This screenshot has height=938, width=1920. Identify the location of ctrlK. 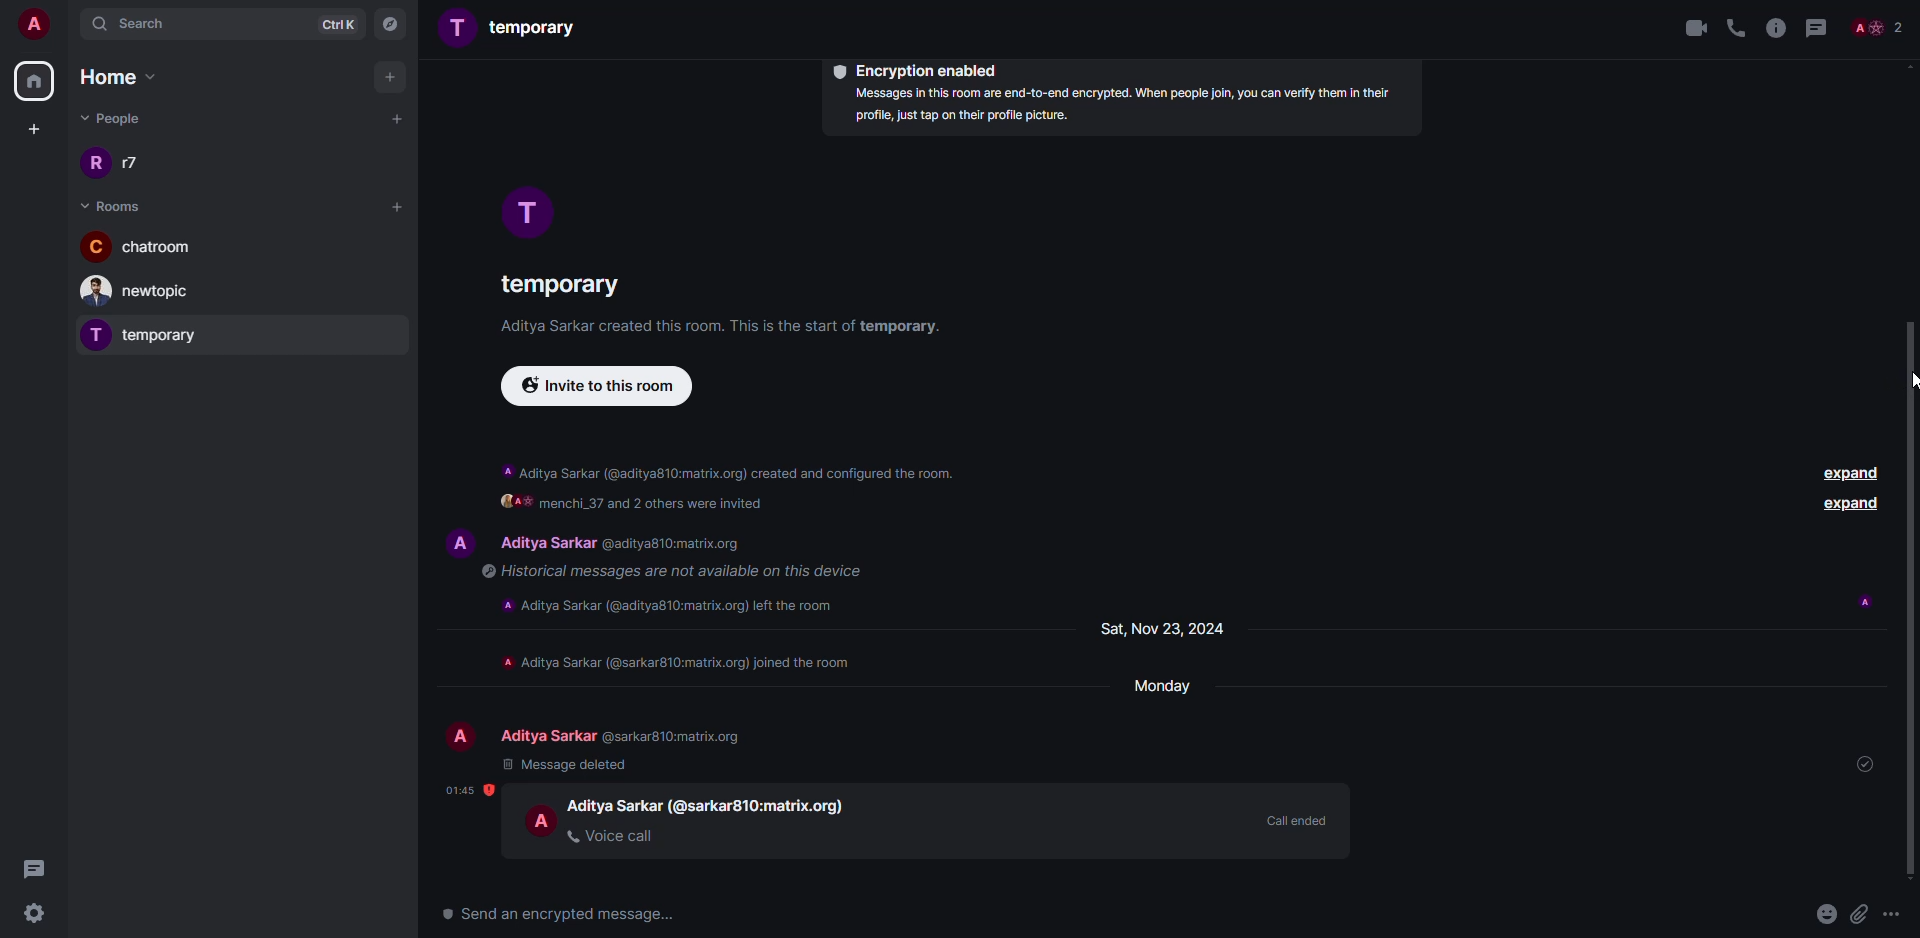
(337, 23).